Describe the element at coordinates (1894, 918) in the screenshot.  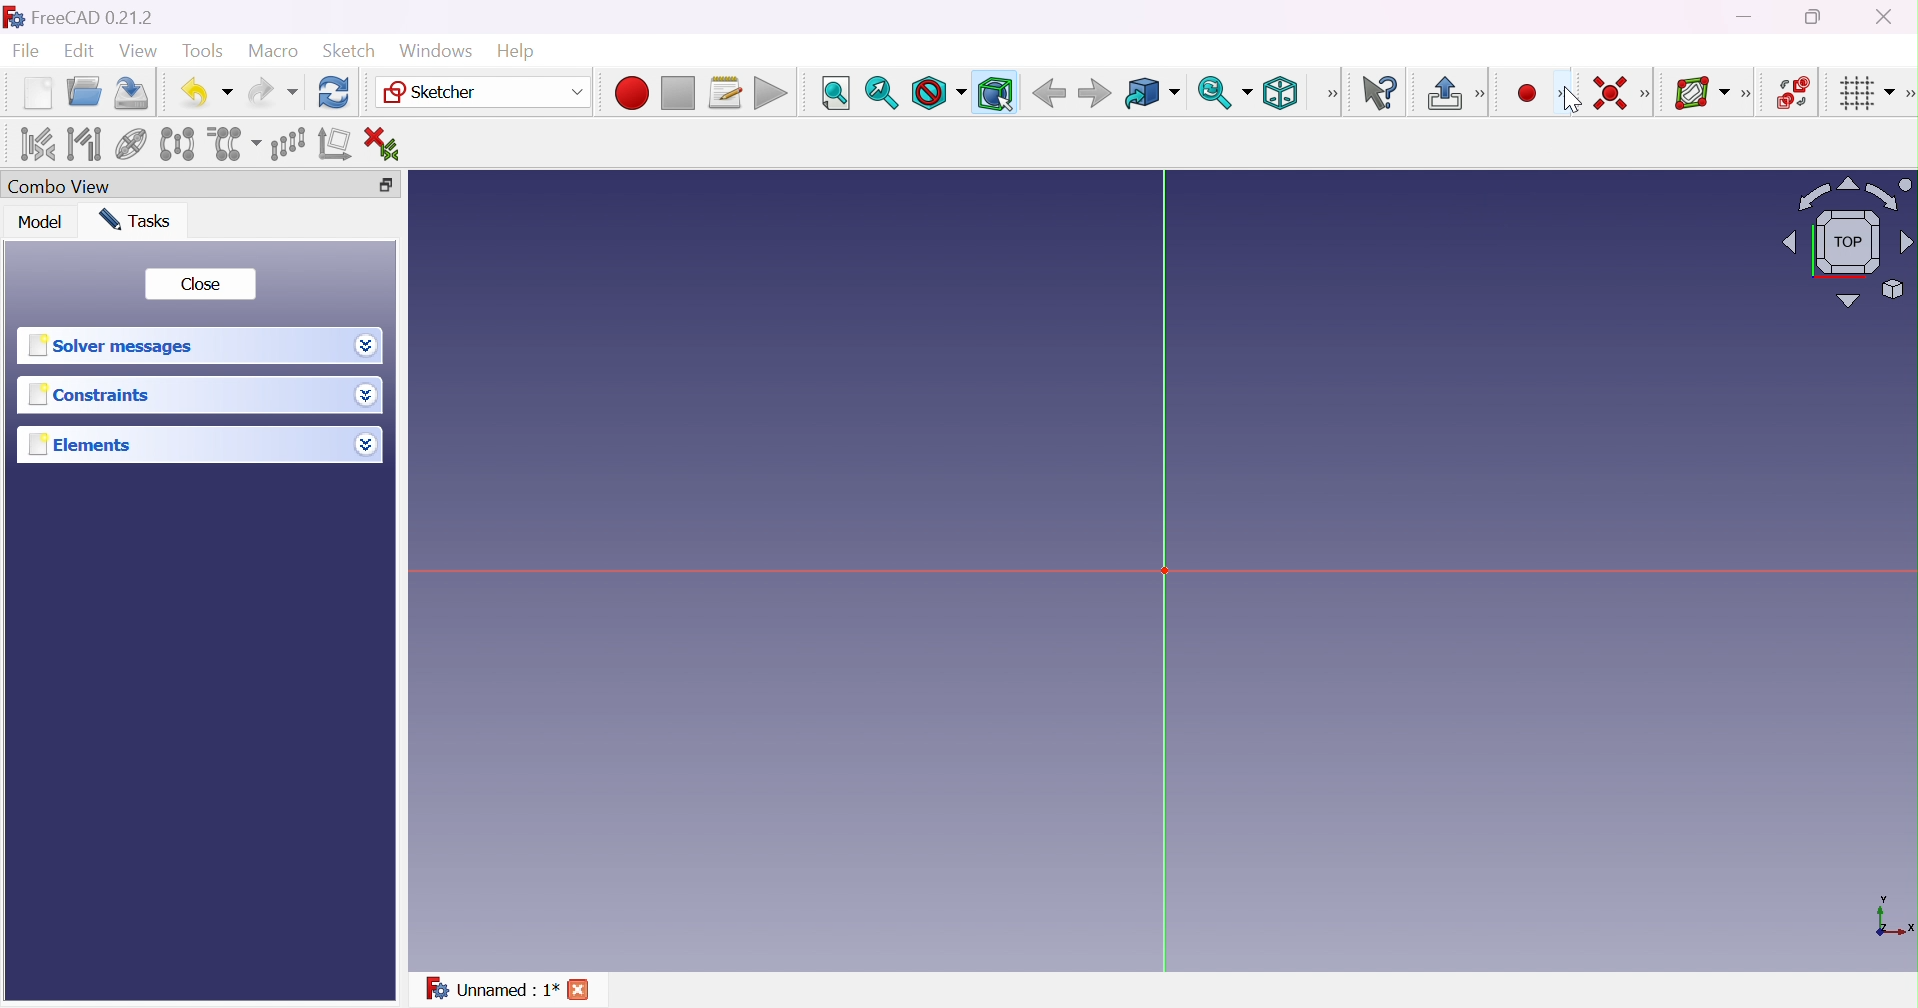
I see `x, y plane` at that location.